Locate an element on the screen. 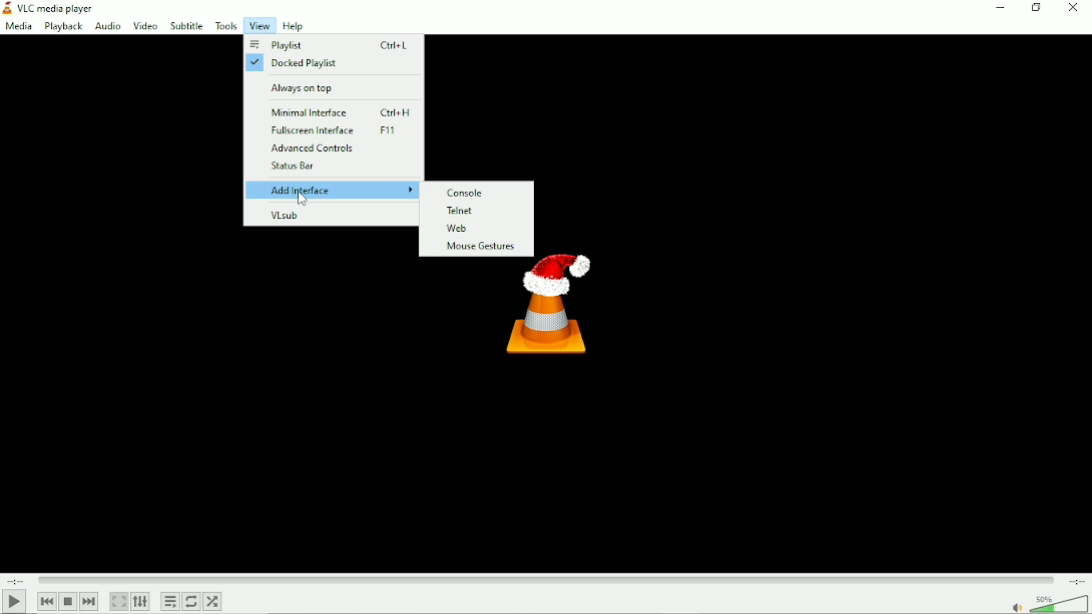 This screenshot has height=614, width=1092. Advanced controls is located at coordinates (331, 148).